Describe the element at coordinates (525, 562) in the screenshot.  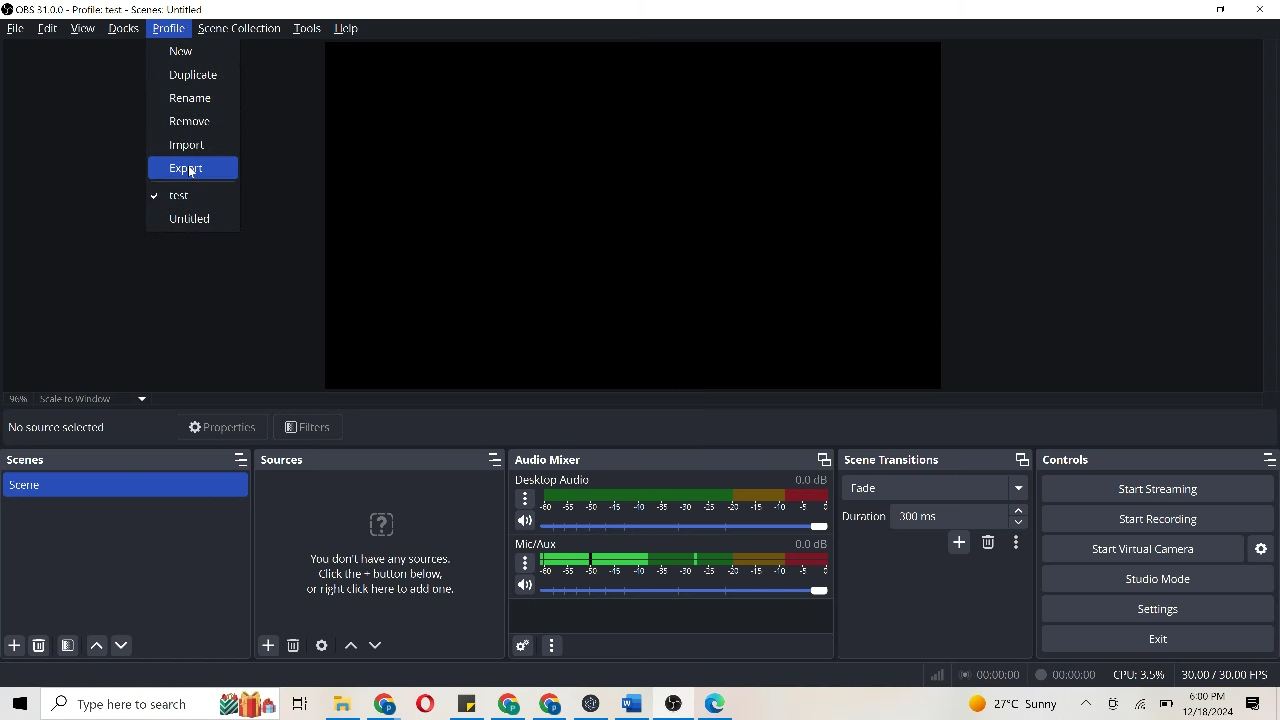
I see `options` at that location.